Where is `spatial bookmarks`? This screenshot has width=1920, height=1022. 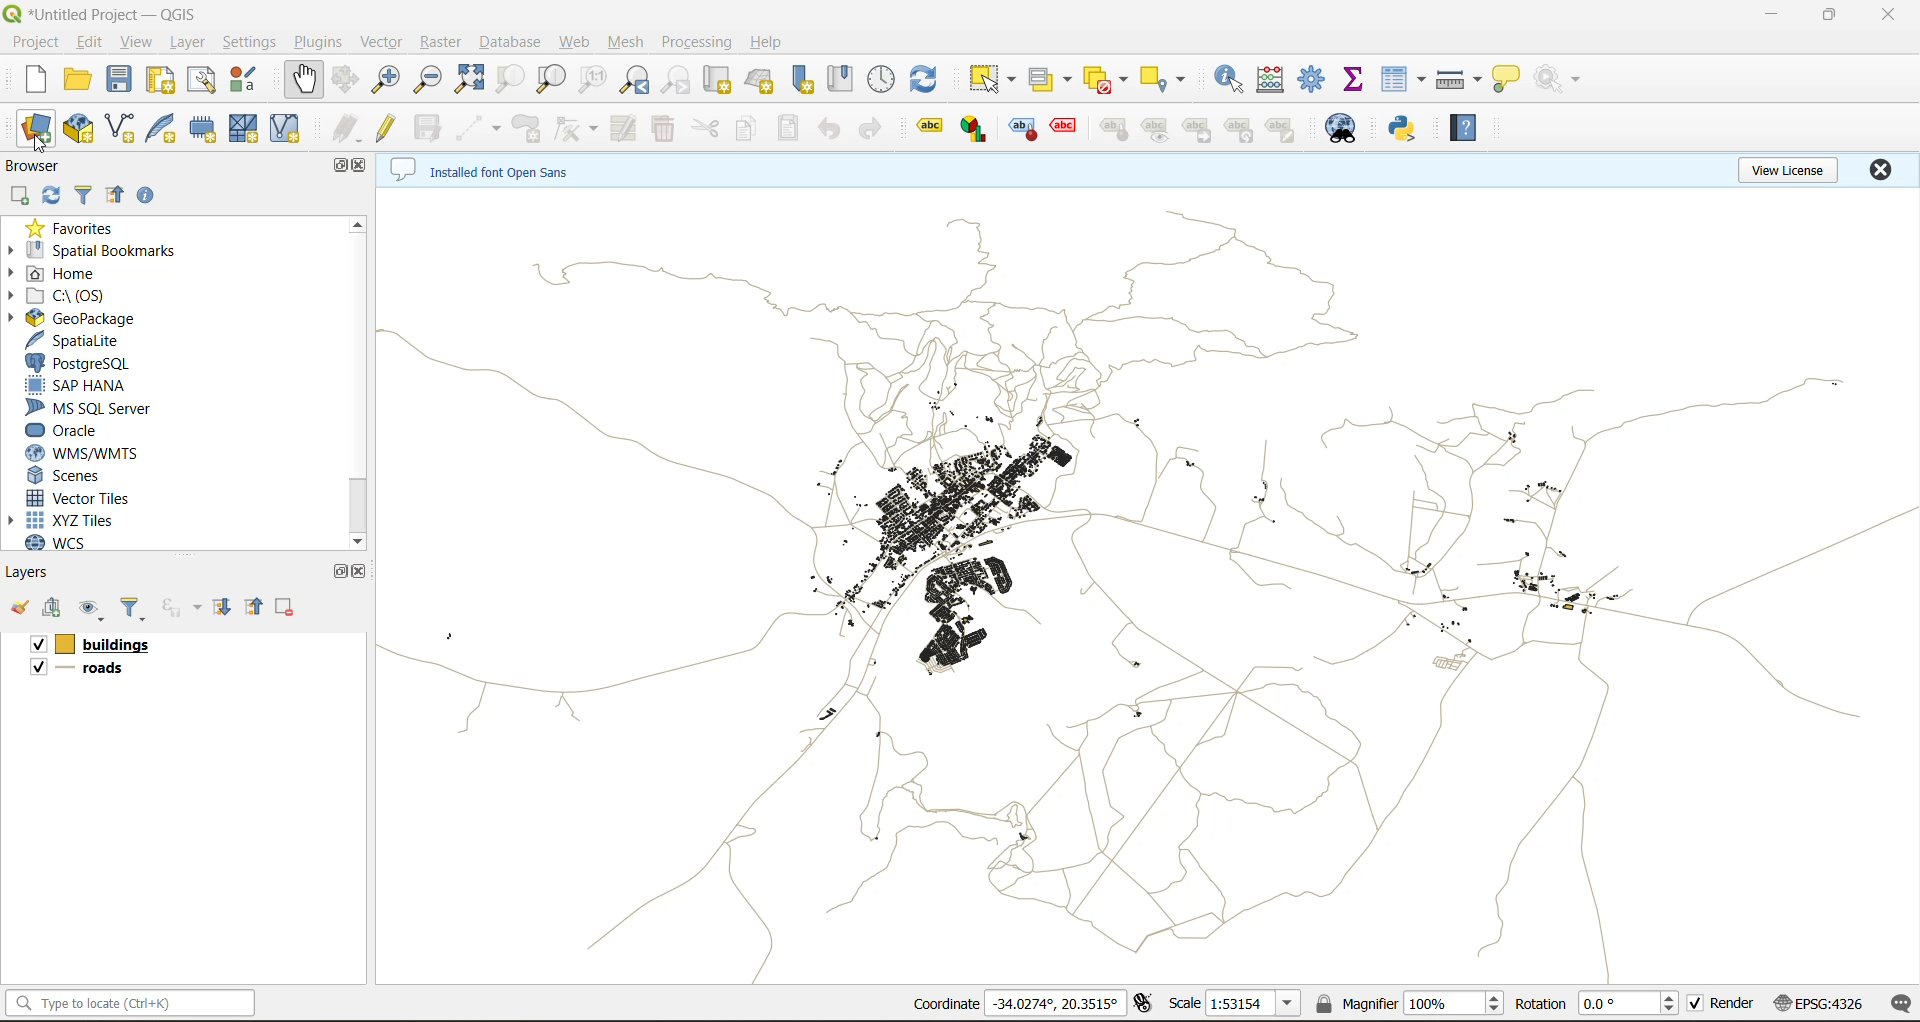 spatial bookmarks is located at coordinates (93, 251).